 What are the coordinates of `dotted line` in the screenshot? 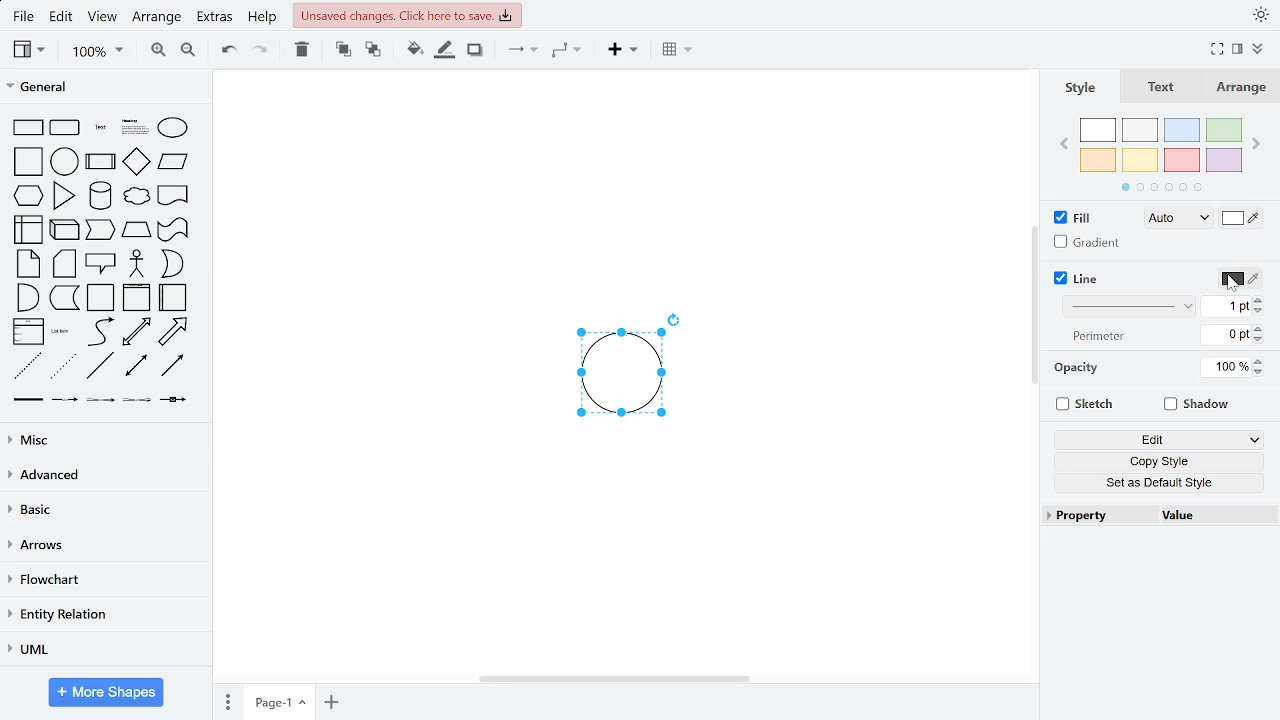 It's located at (63, 365).